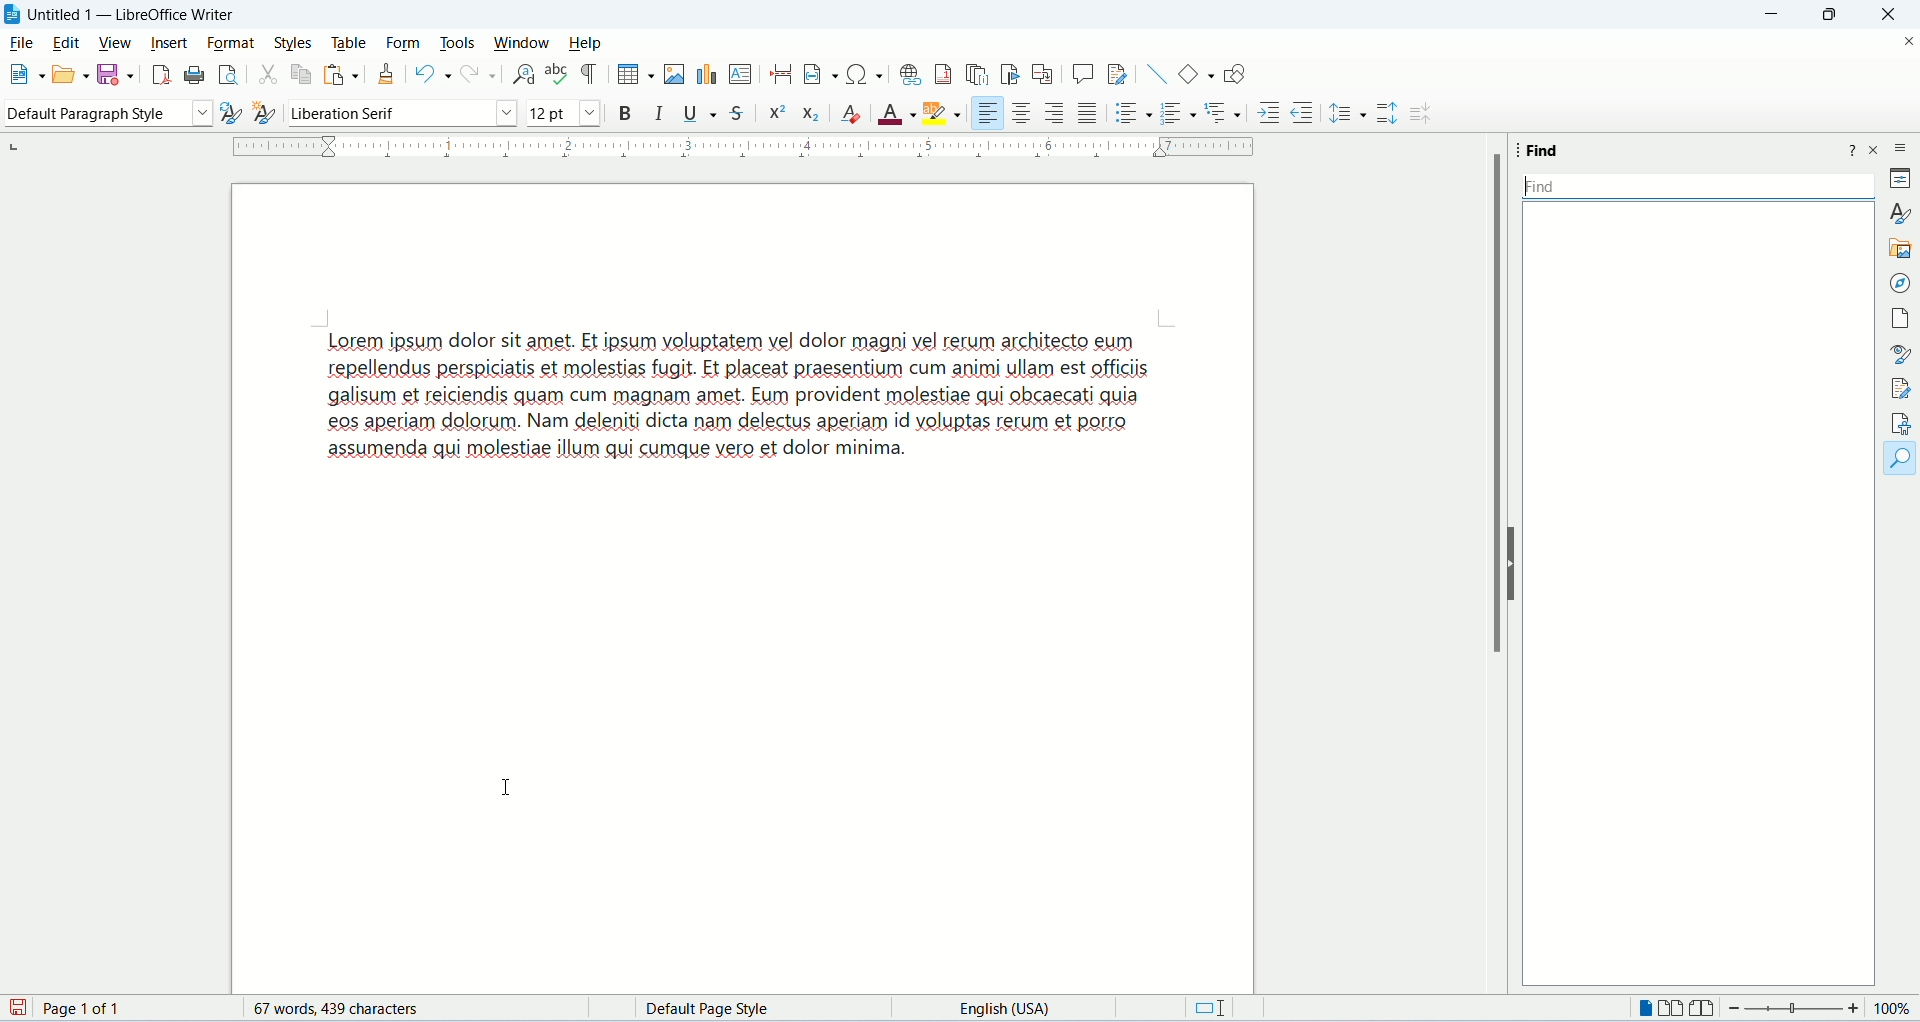 This screenshot has width=1920, height=1022. What do you see at coordinates (1496, 405) in the screenshot?
I see `scroll bar` at bounding box center [1496, 405].